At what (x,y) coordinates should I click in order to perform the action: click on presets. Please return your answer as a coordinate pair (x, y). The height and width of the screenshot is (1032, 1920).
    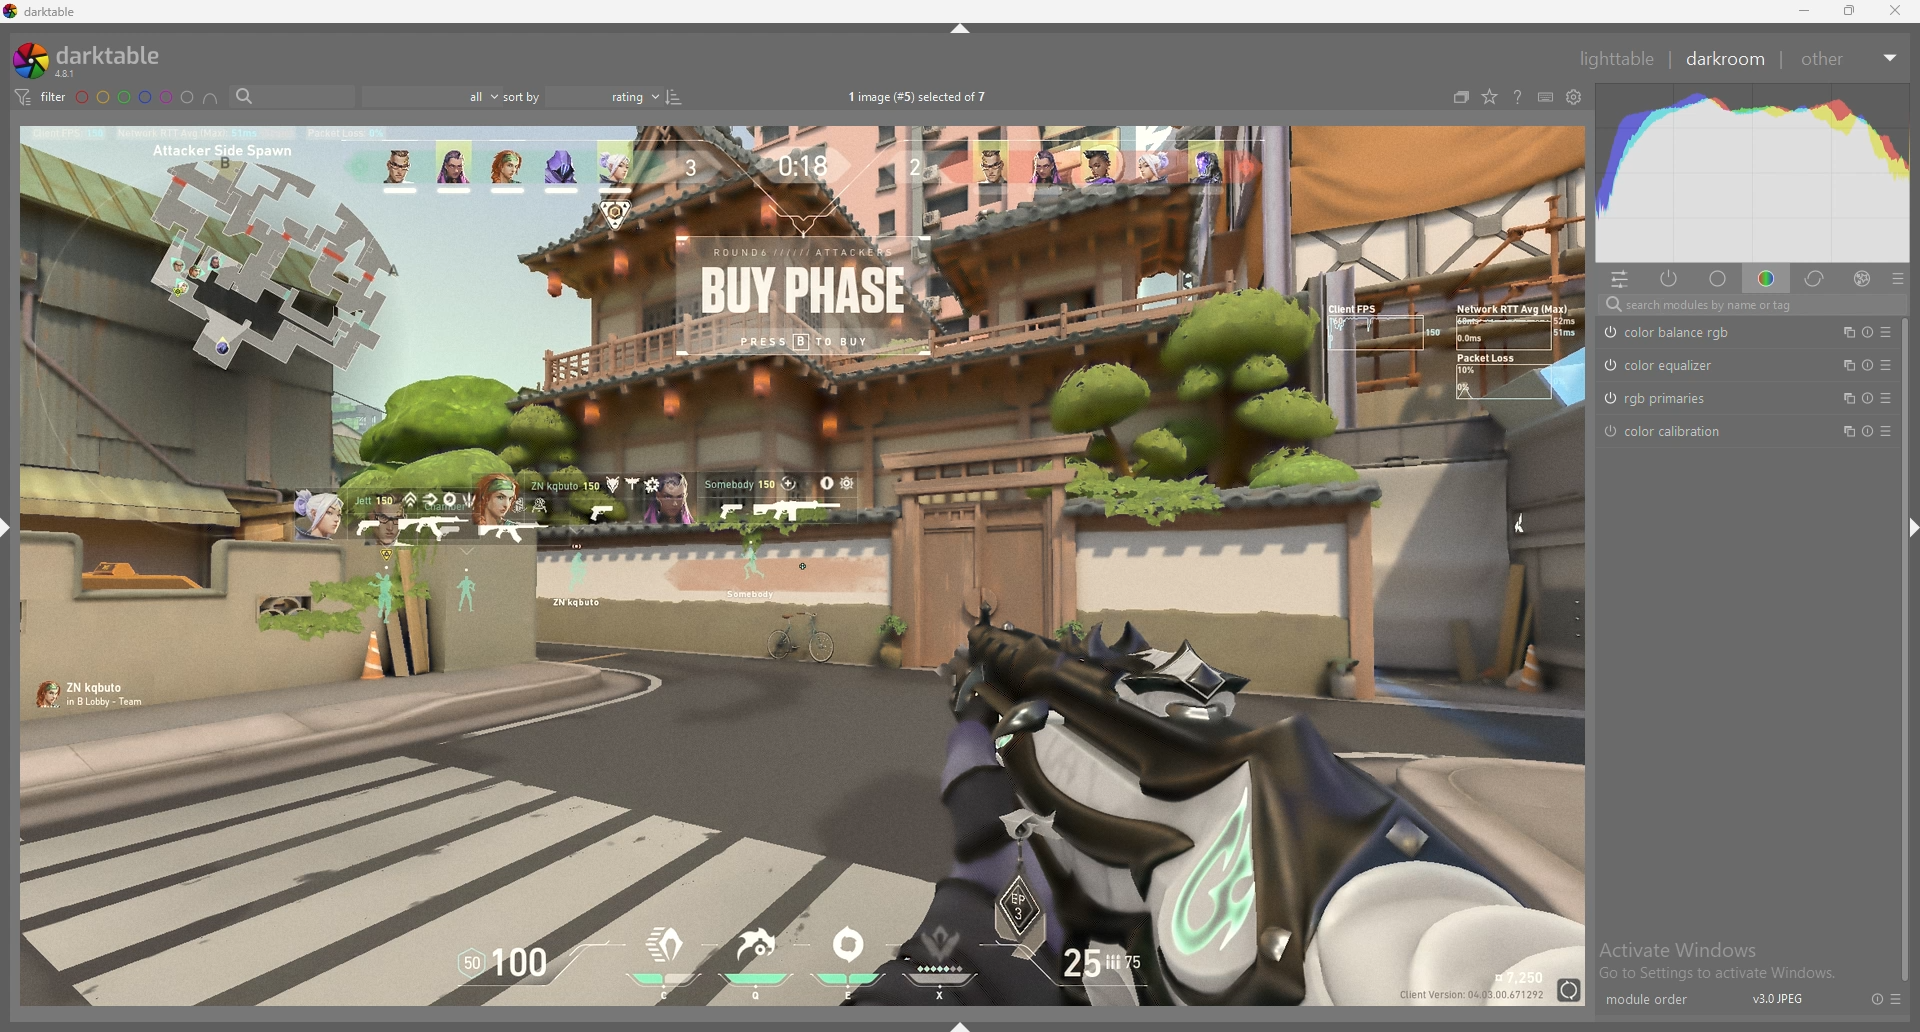
    Looking at the image, I should click on (1887, 429).